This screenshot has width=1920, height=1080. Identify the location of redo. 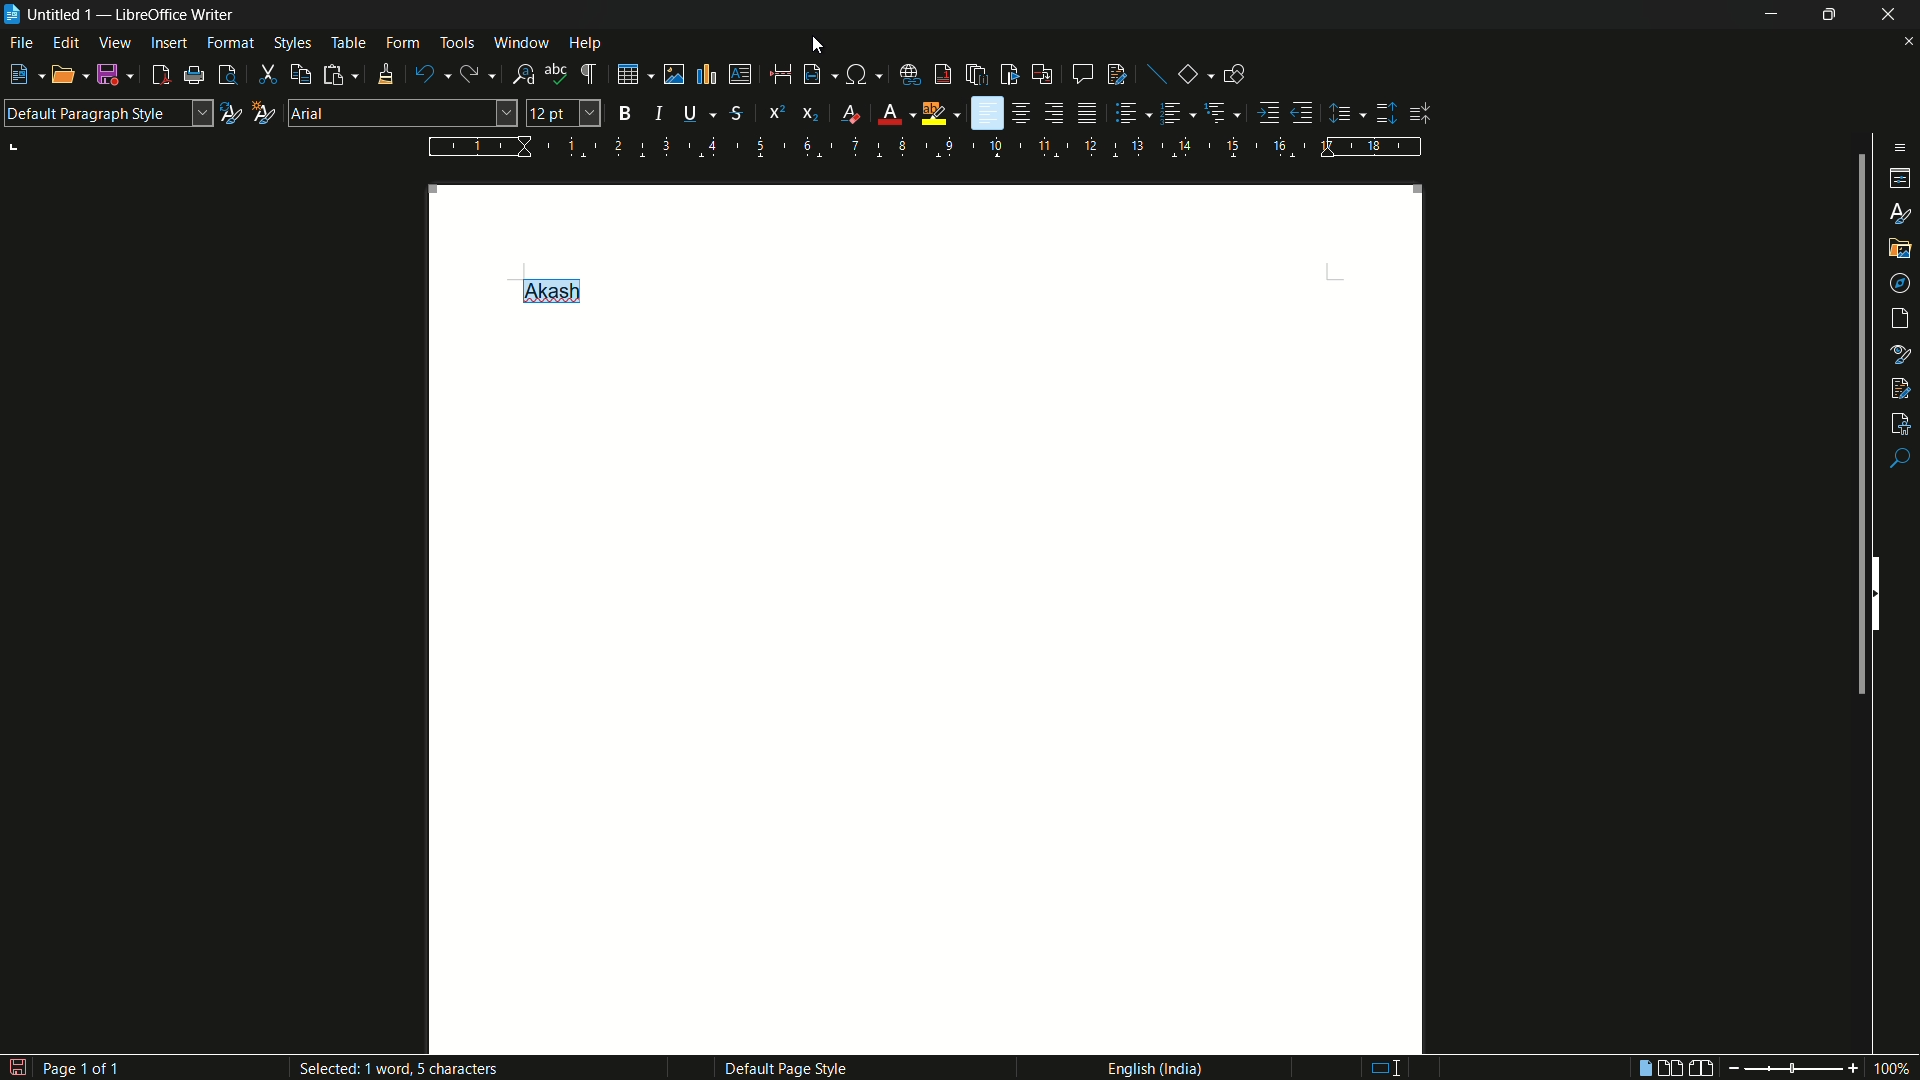
(473, 74).